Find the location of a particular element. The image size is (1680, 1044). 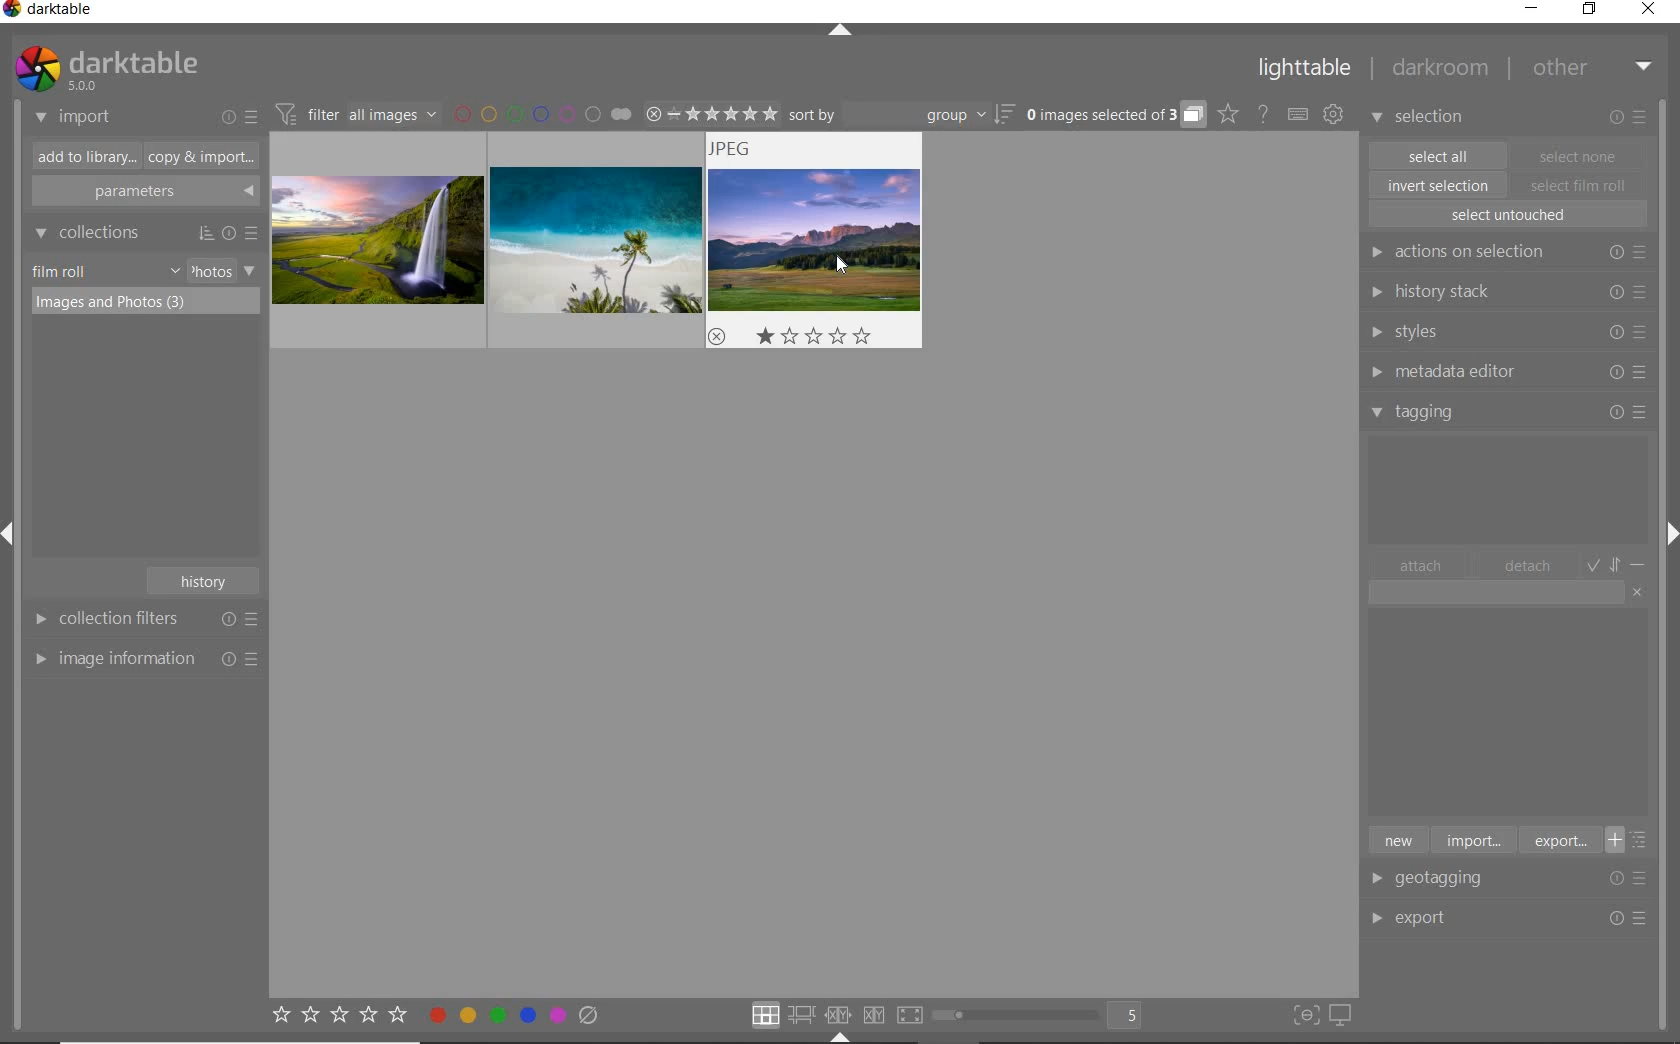

images is located at coordinates (603, 242).